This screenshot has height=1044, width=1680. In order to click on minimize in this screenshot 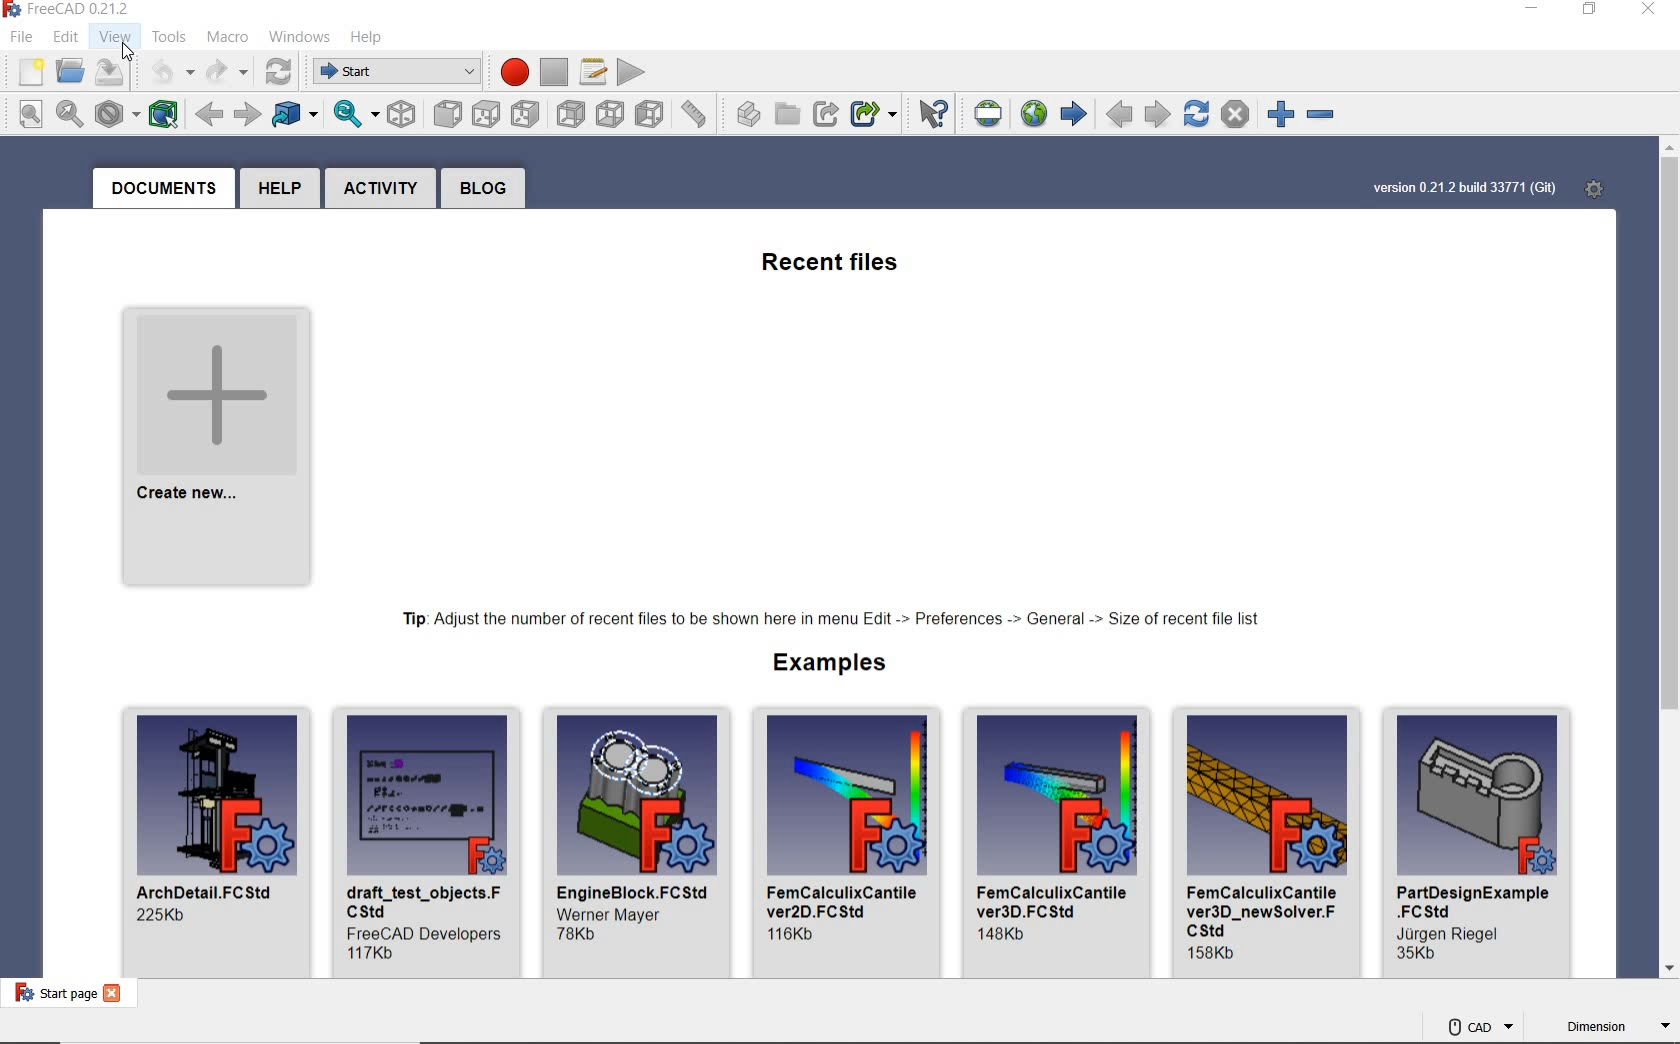, I will do `click(1530, 10)`.